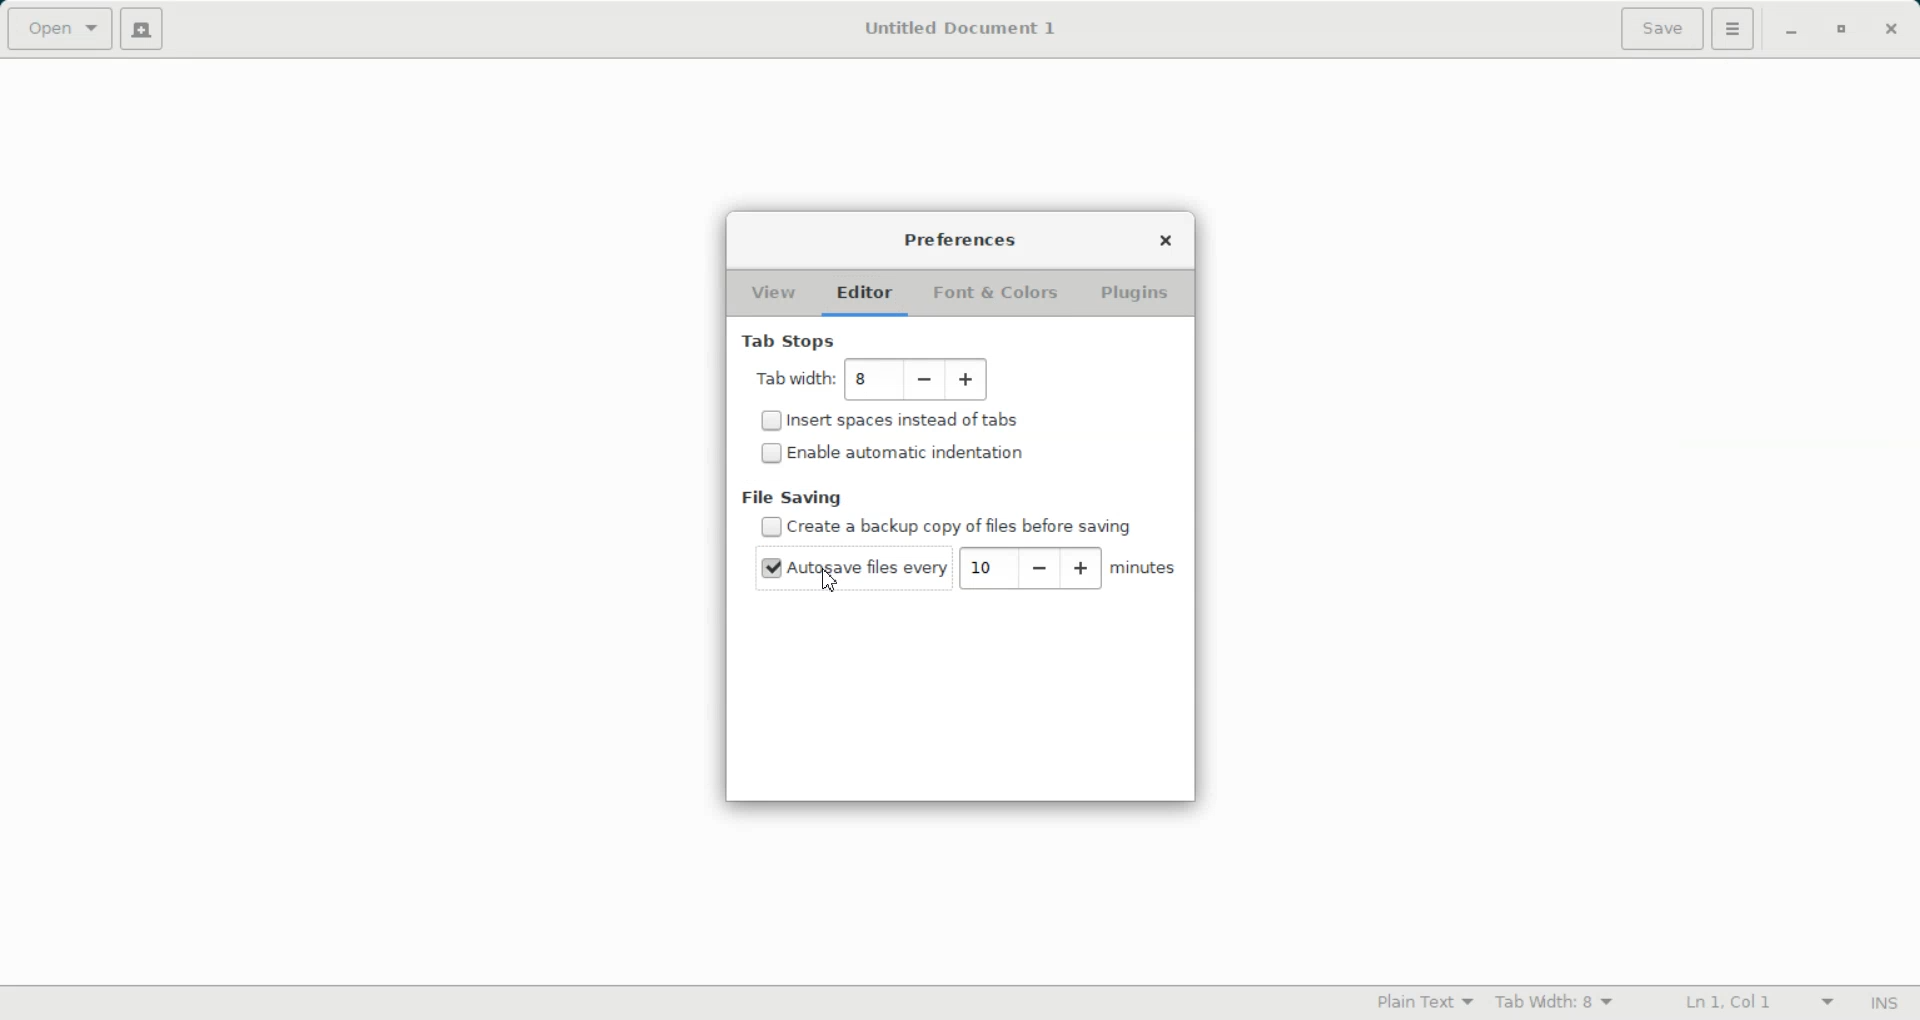 The height and width of the screenshot is (1020, 1920). What do you see at coordinates (982, 568) in the screenshot?
I see `10` at bounding box center [982, 568].